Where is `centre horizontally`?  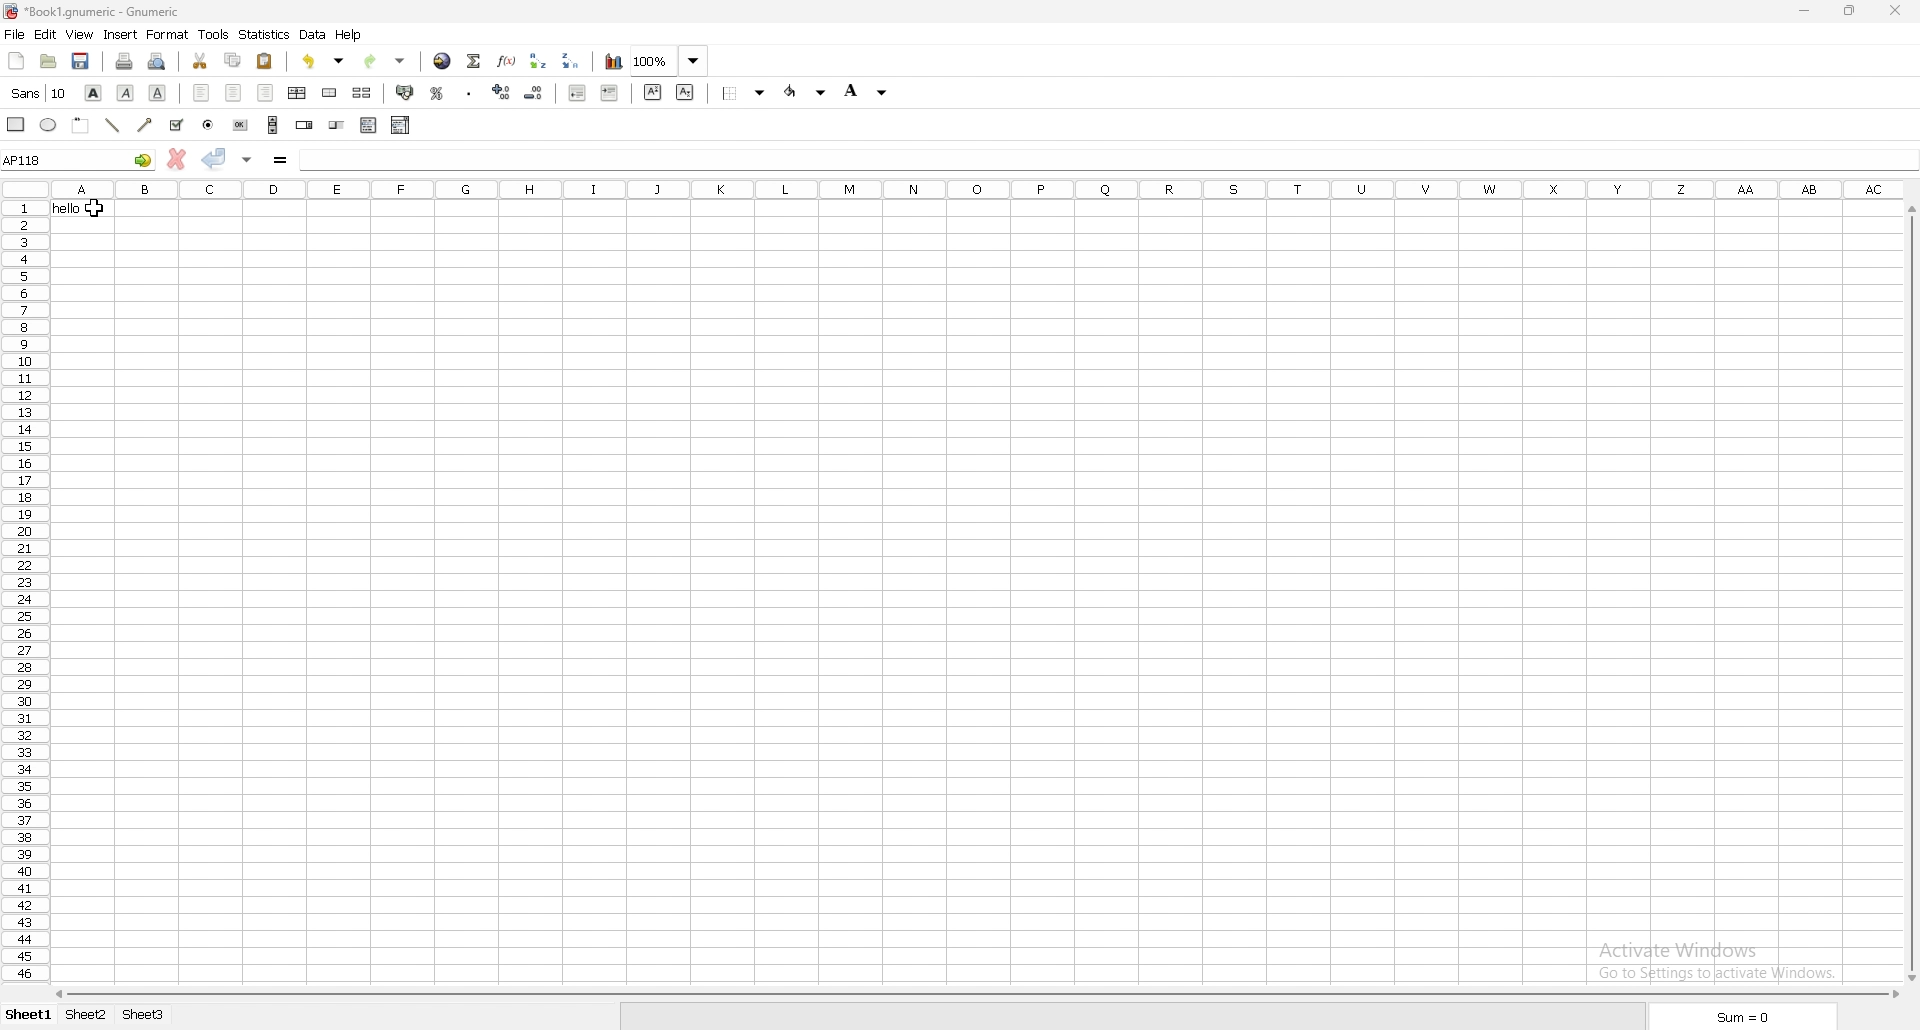 centre horizontally is located at coordinates (298, 92).